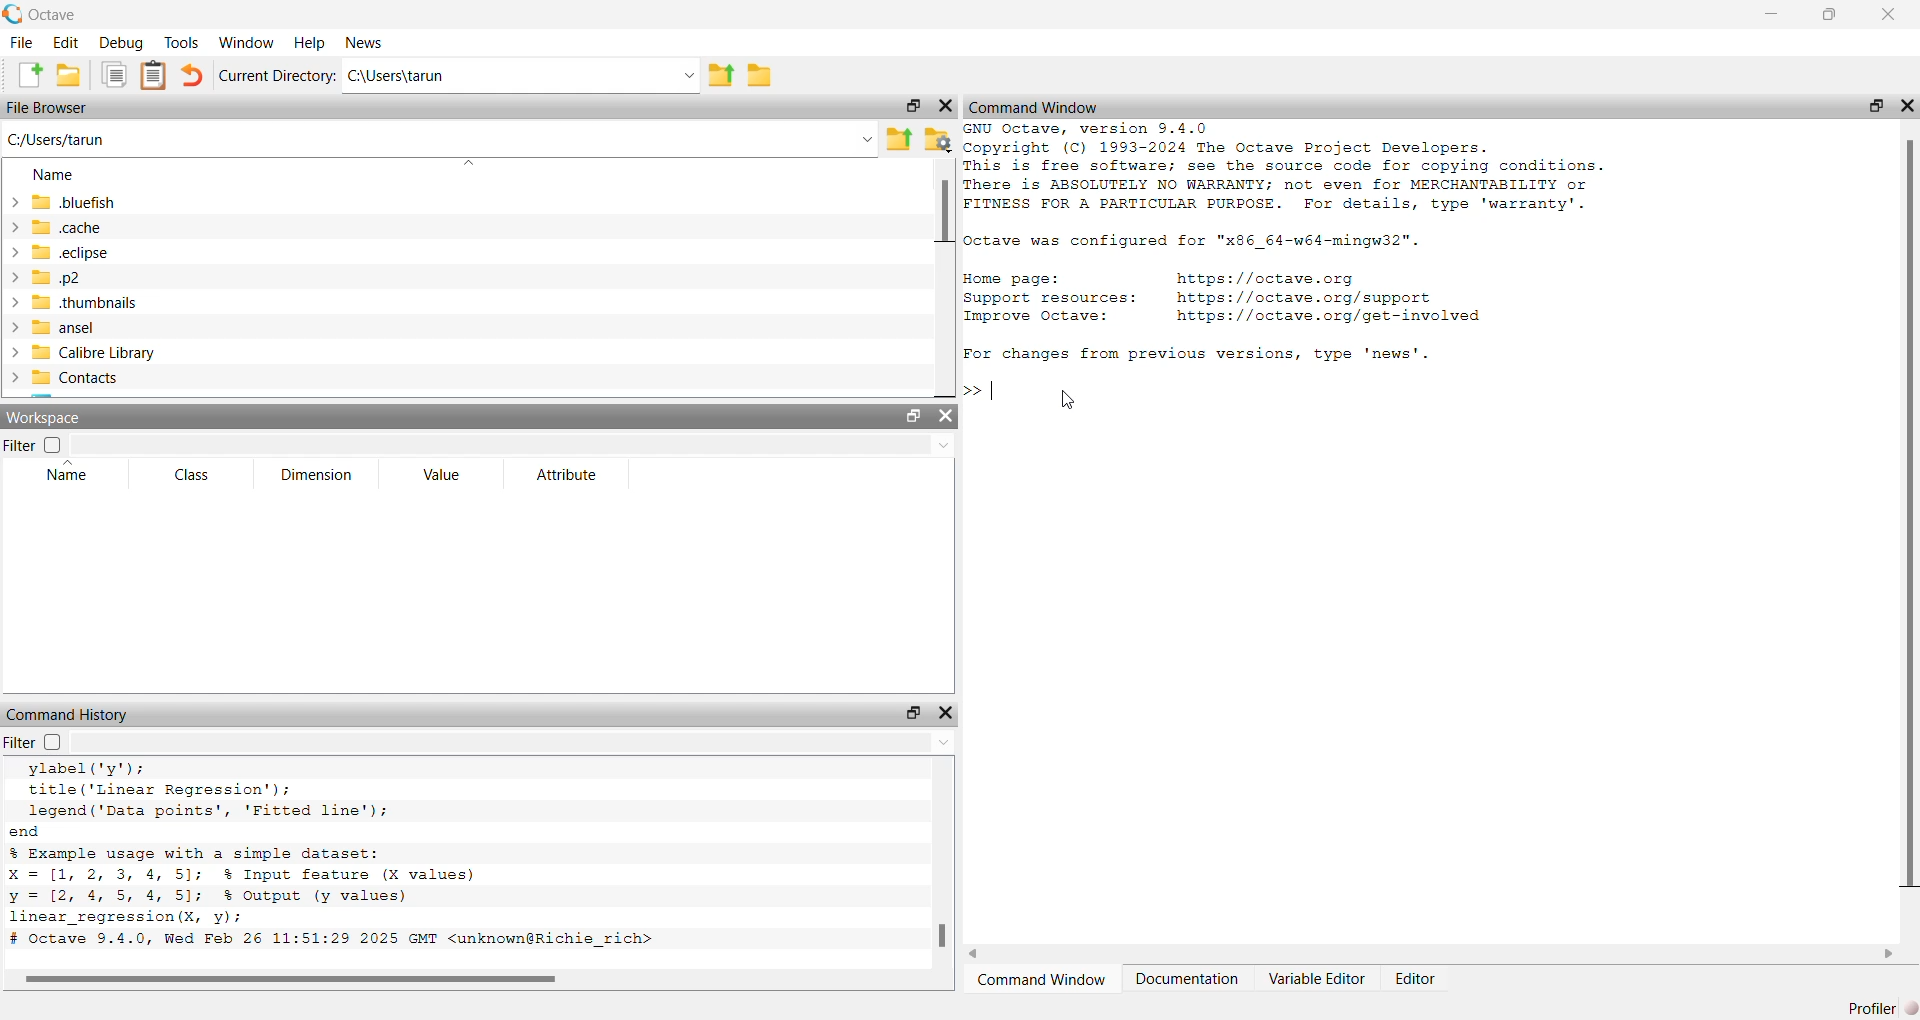 This screenshot has width=1920, height=1020. I want to click on close, so click(1898, 12).